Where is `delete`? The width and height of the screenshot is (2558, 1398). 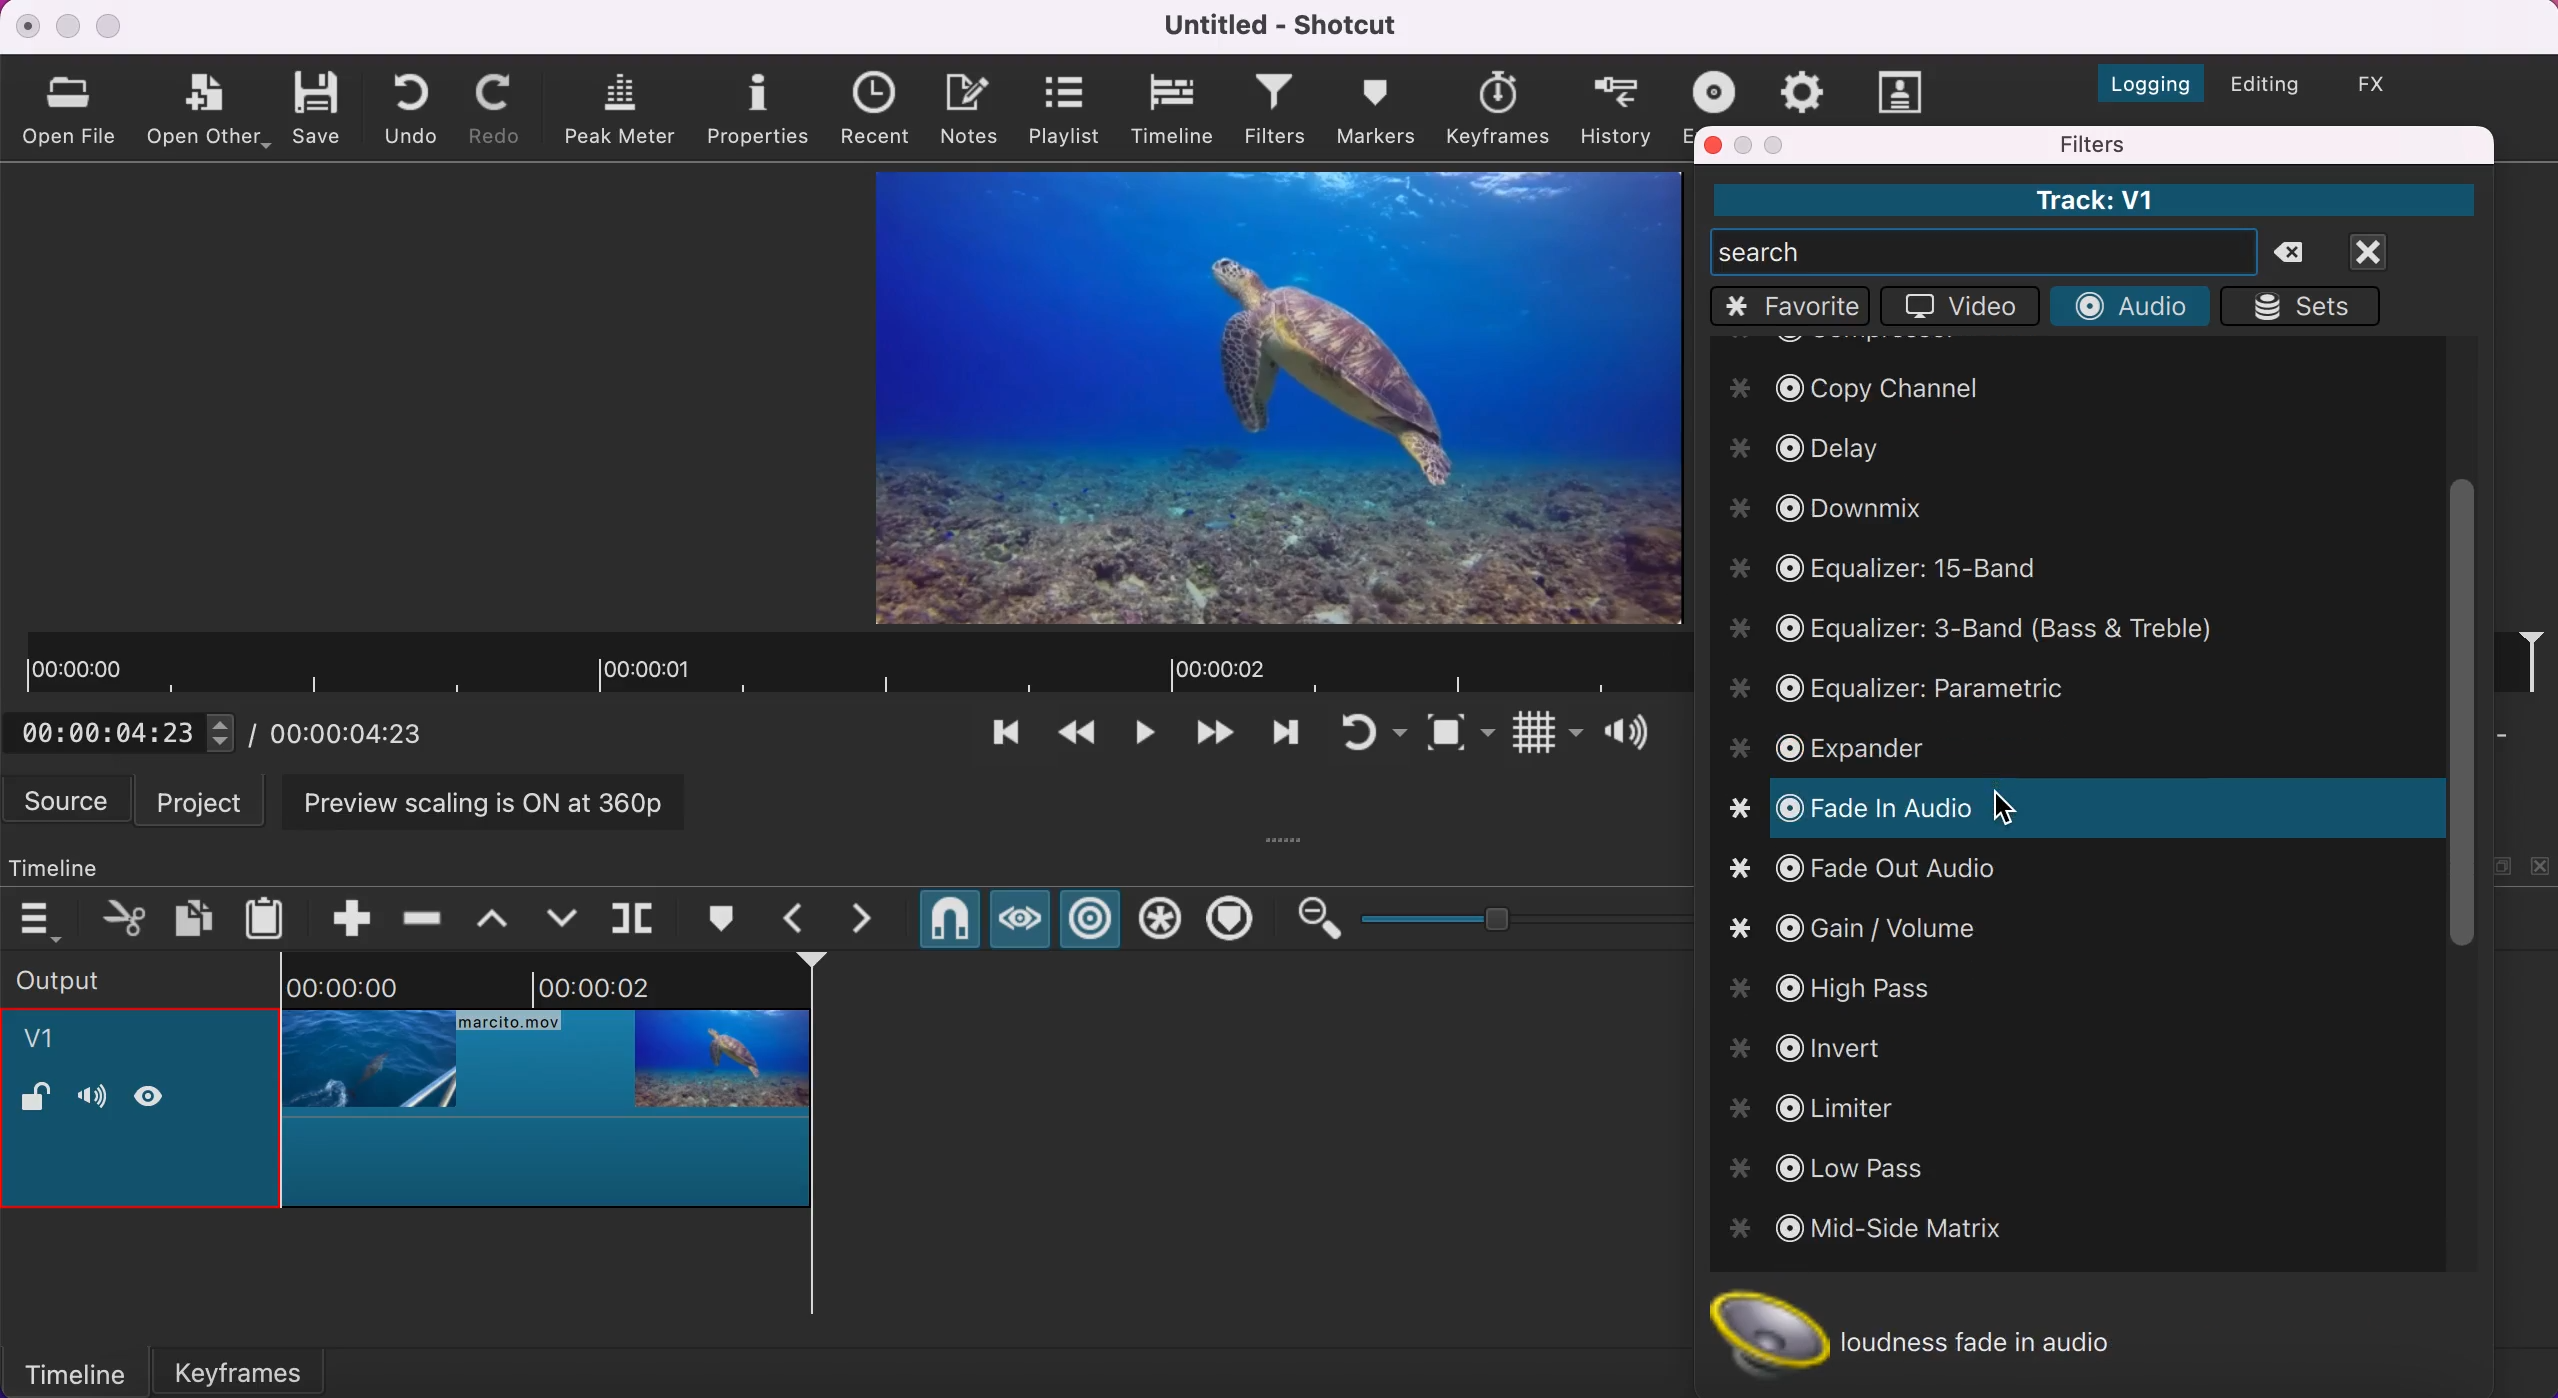
delete is located at coordinates (2299, 254).